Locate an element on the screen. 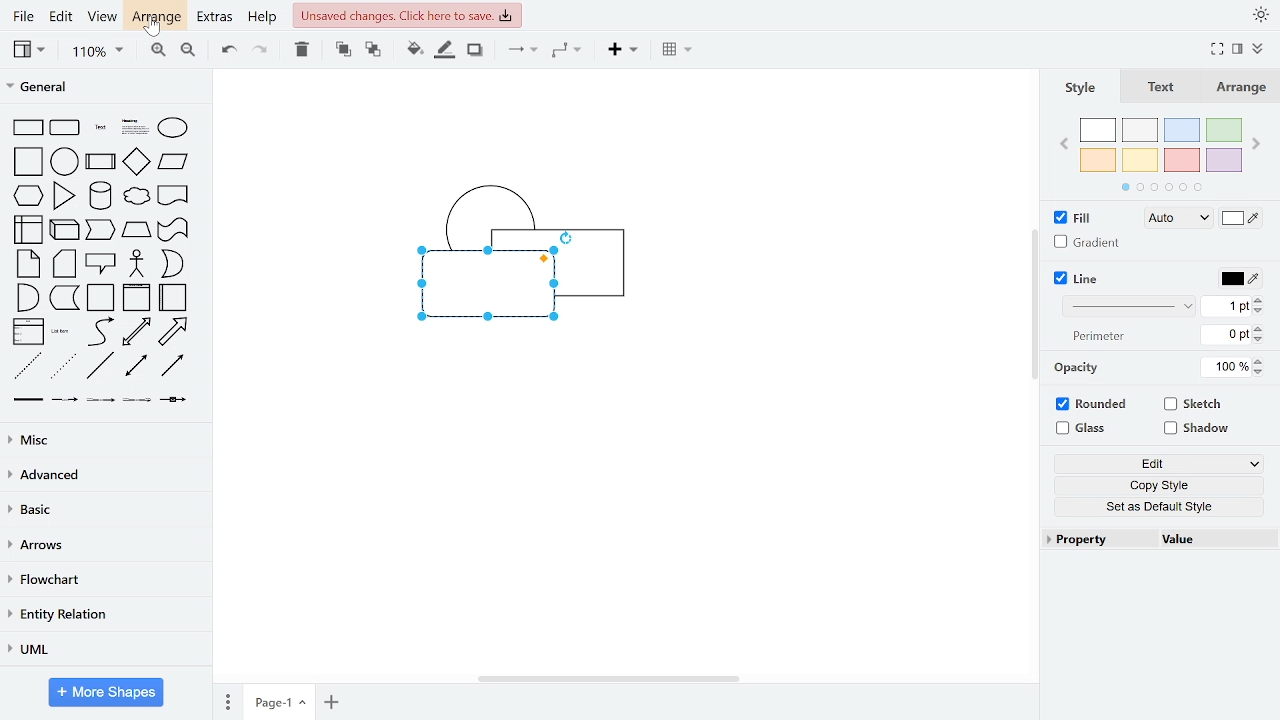 Image resolution: width=1280 pixels, height=720 pixels. perimeter is located at coordinates (1095, 337).